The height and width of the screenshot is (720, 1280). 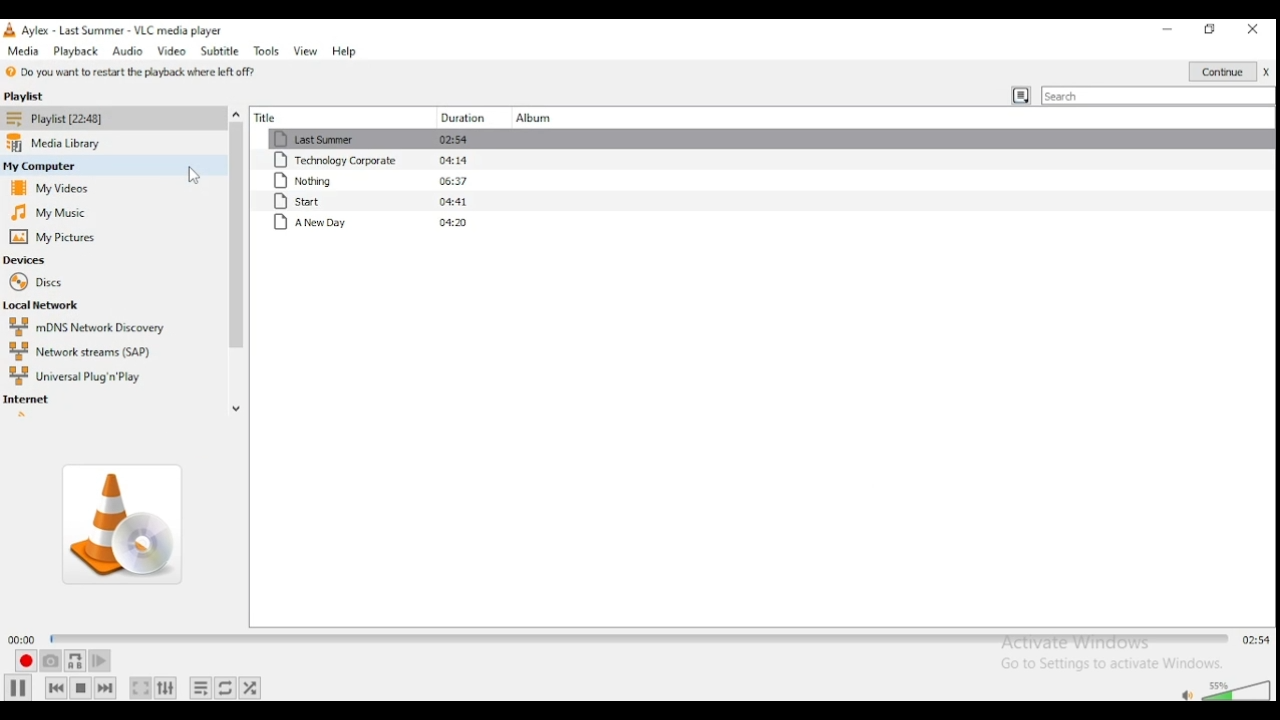 What do you see at coordinates (31, 399) in the screenshot?
I see `internet` at bounding box center [31, 399].